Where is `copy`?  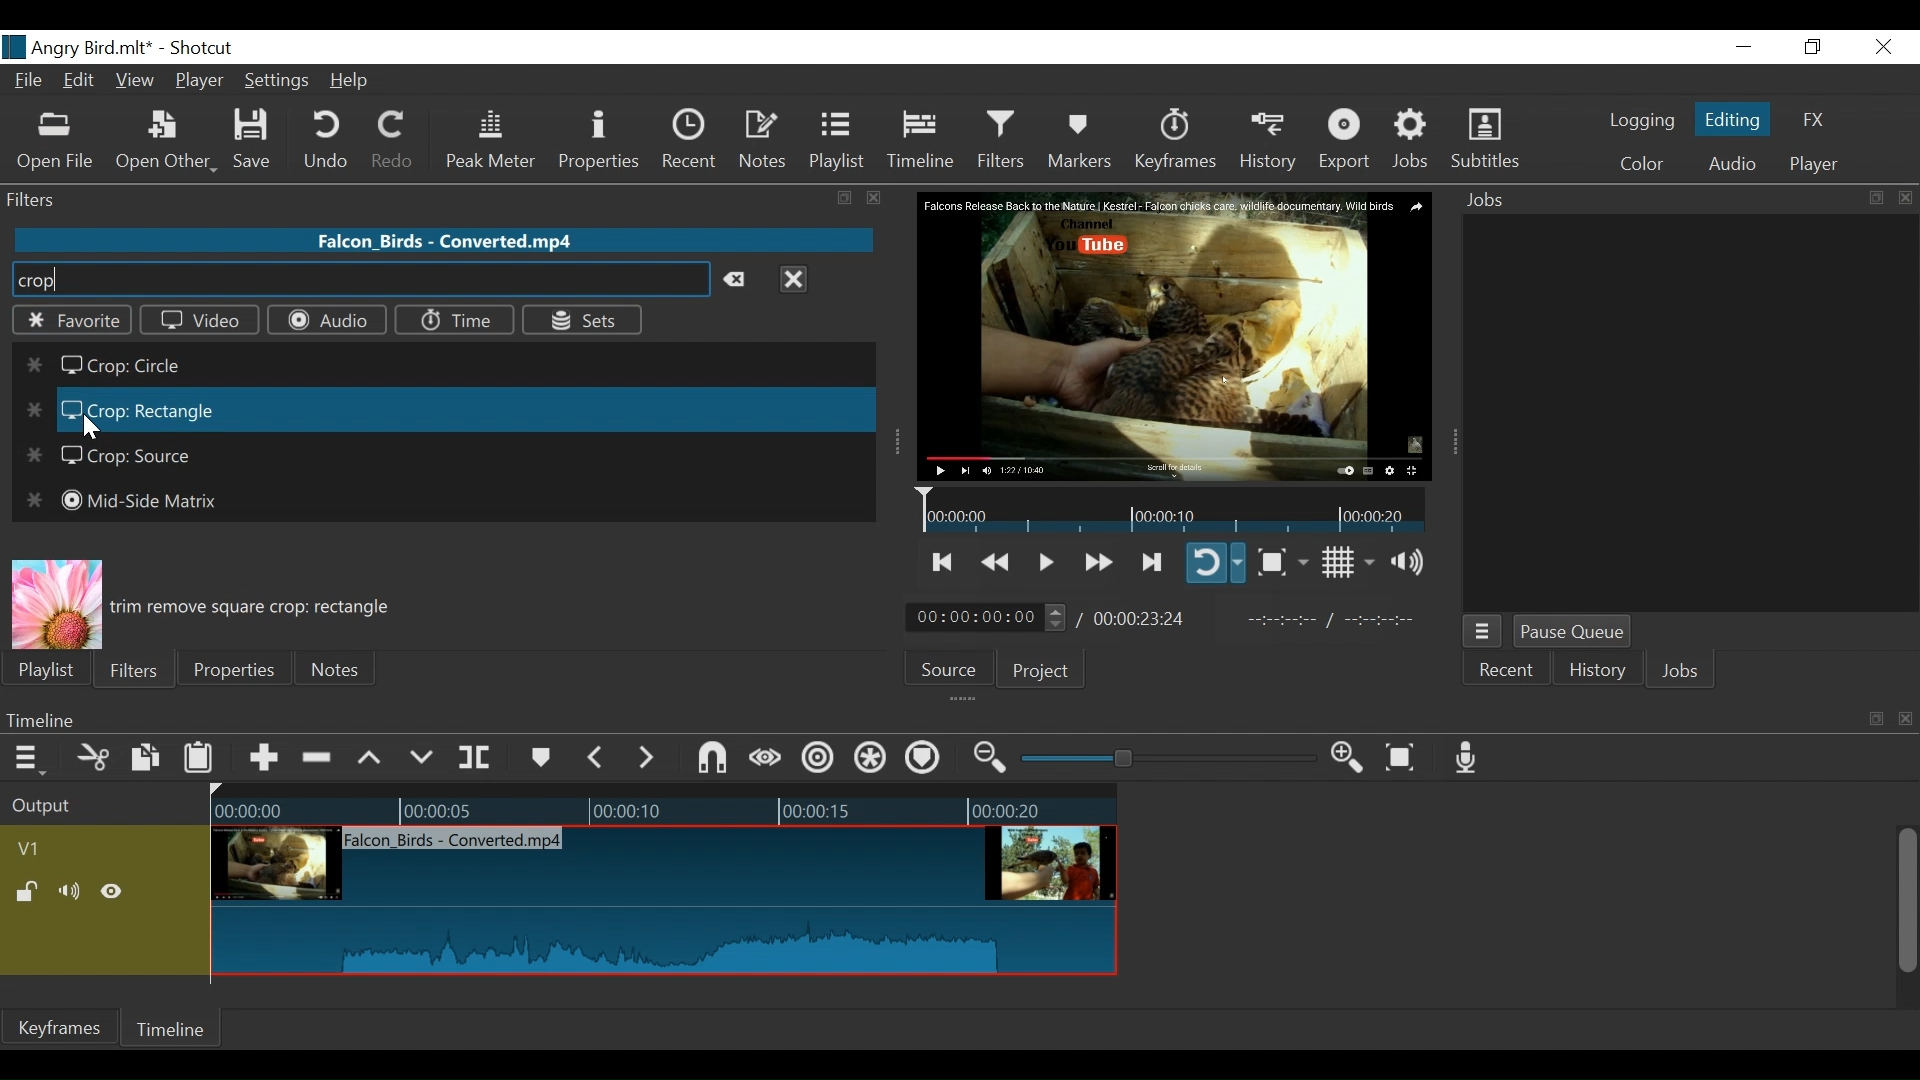 copy is located at coordinates (1876, 719).